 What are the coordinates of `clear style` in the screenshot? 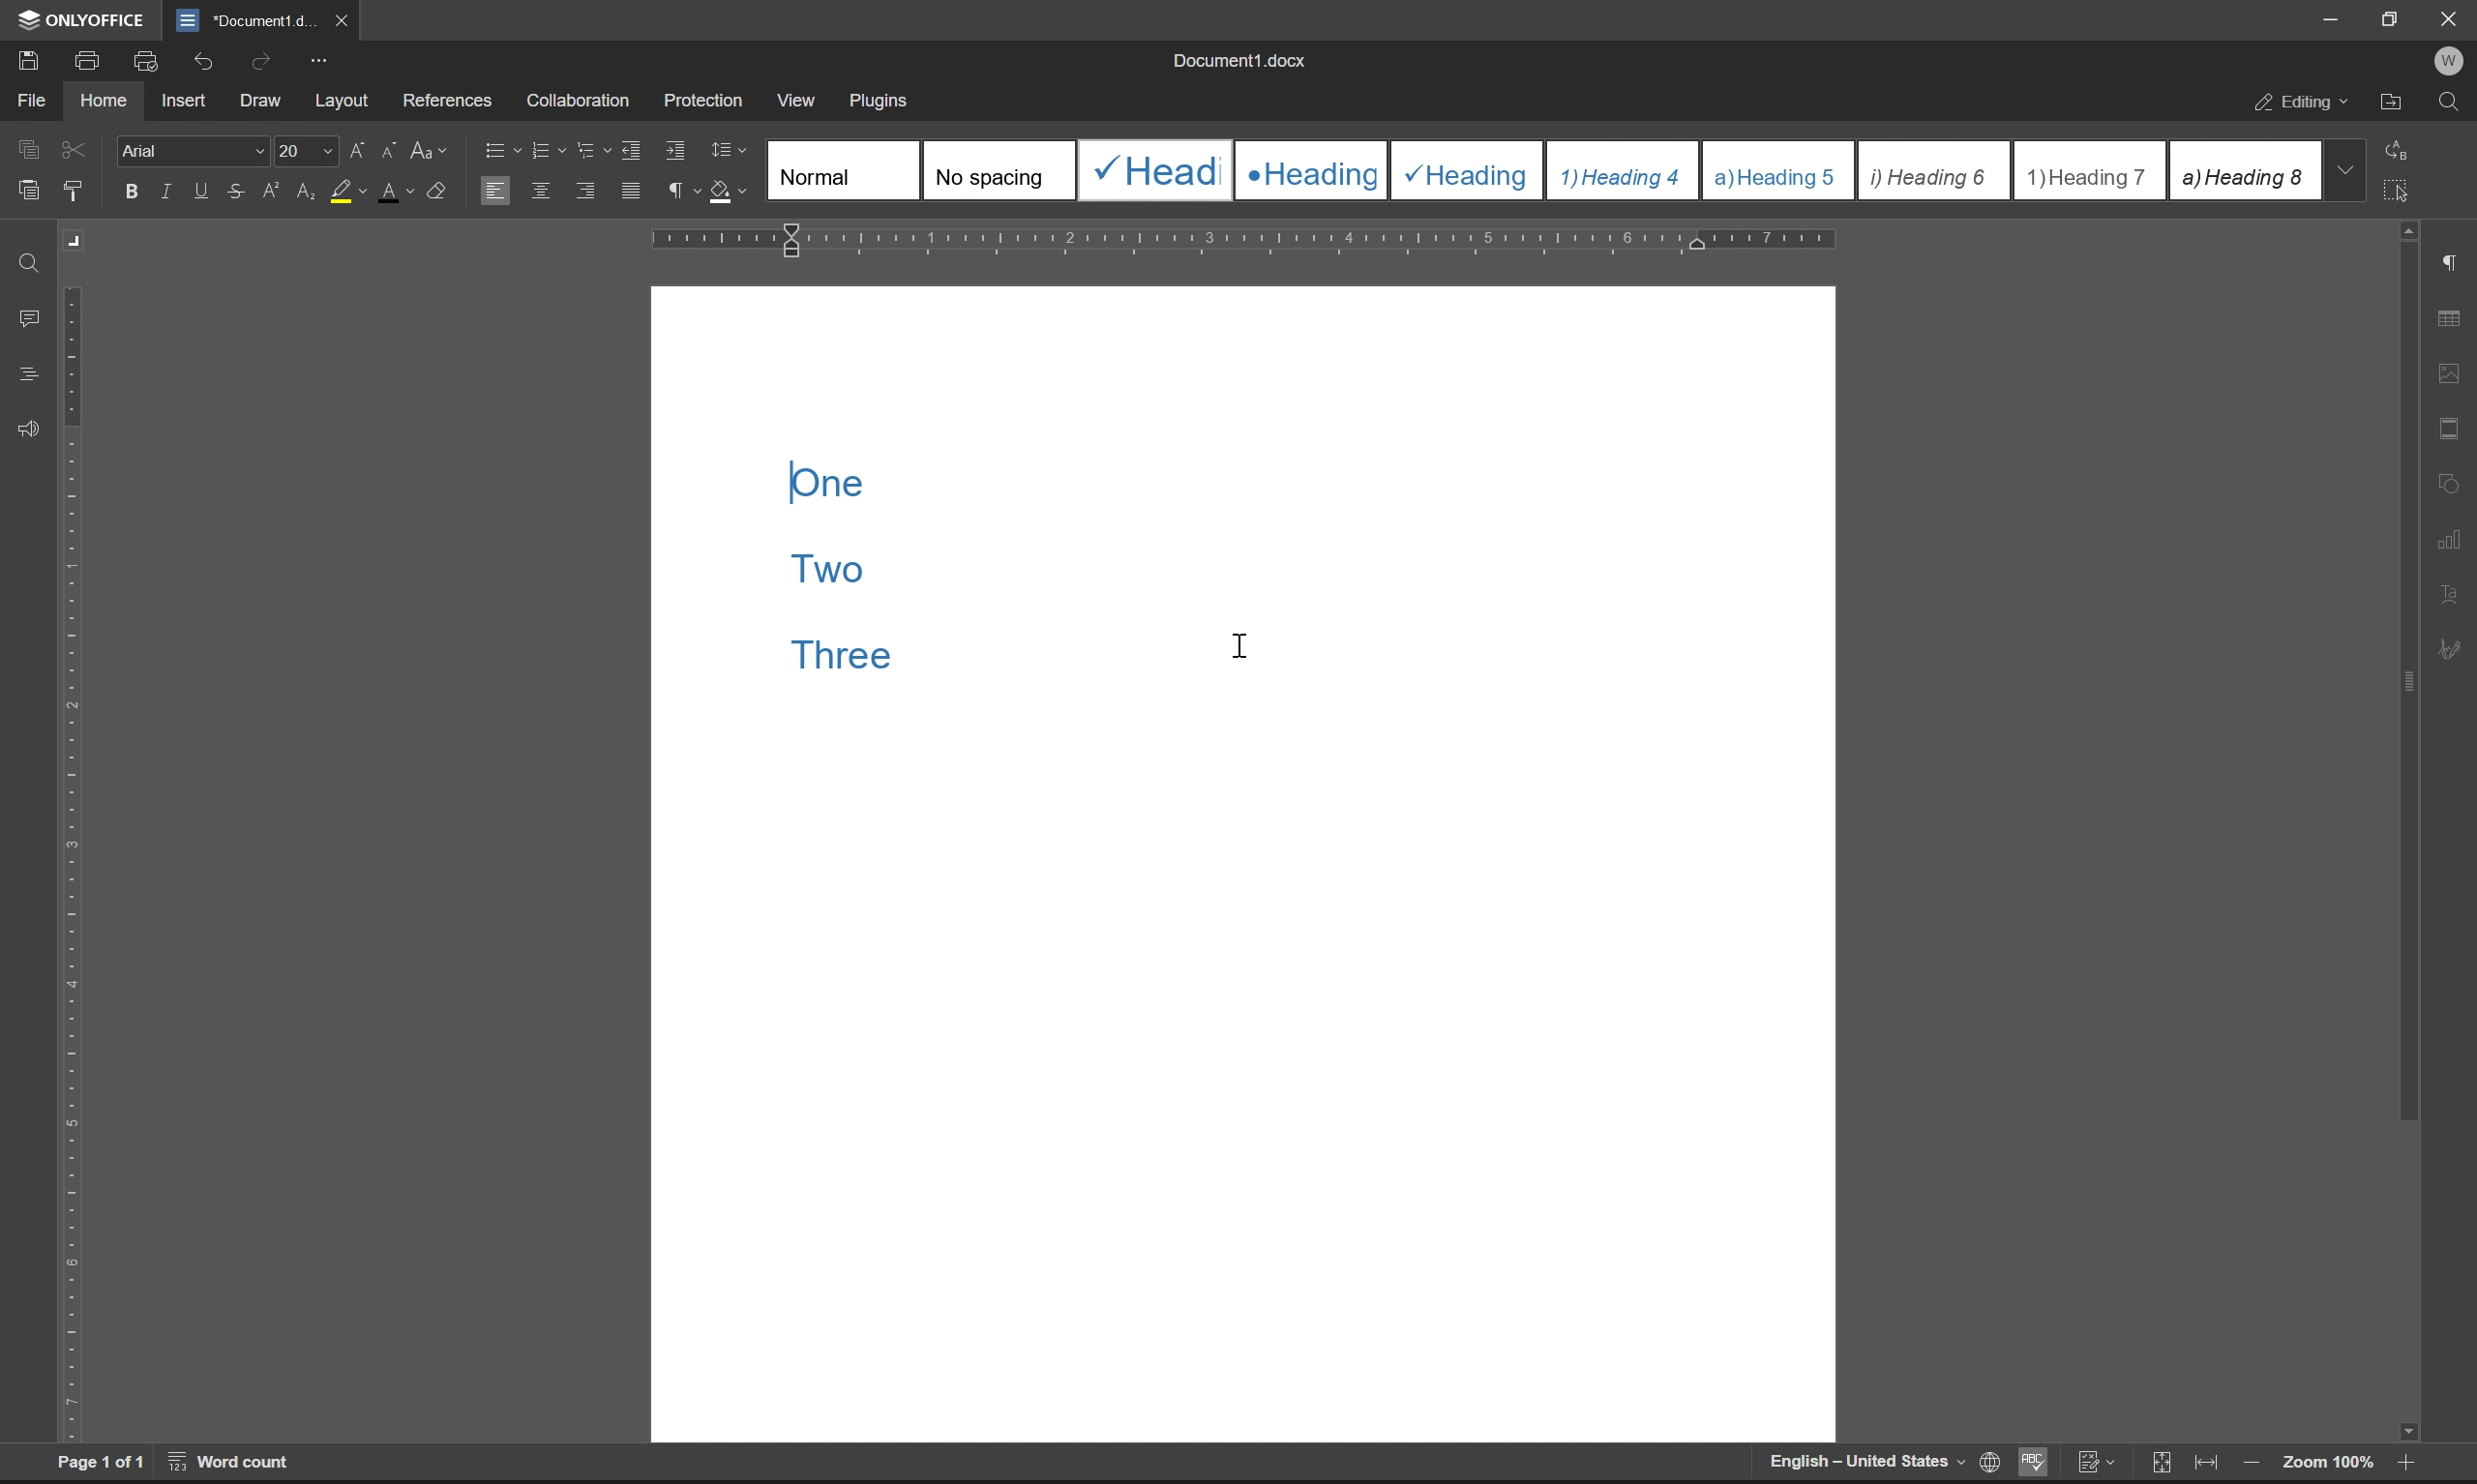 It's located at (438, 188).